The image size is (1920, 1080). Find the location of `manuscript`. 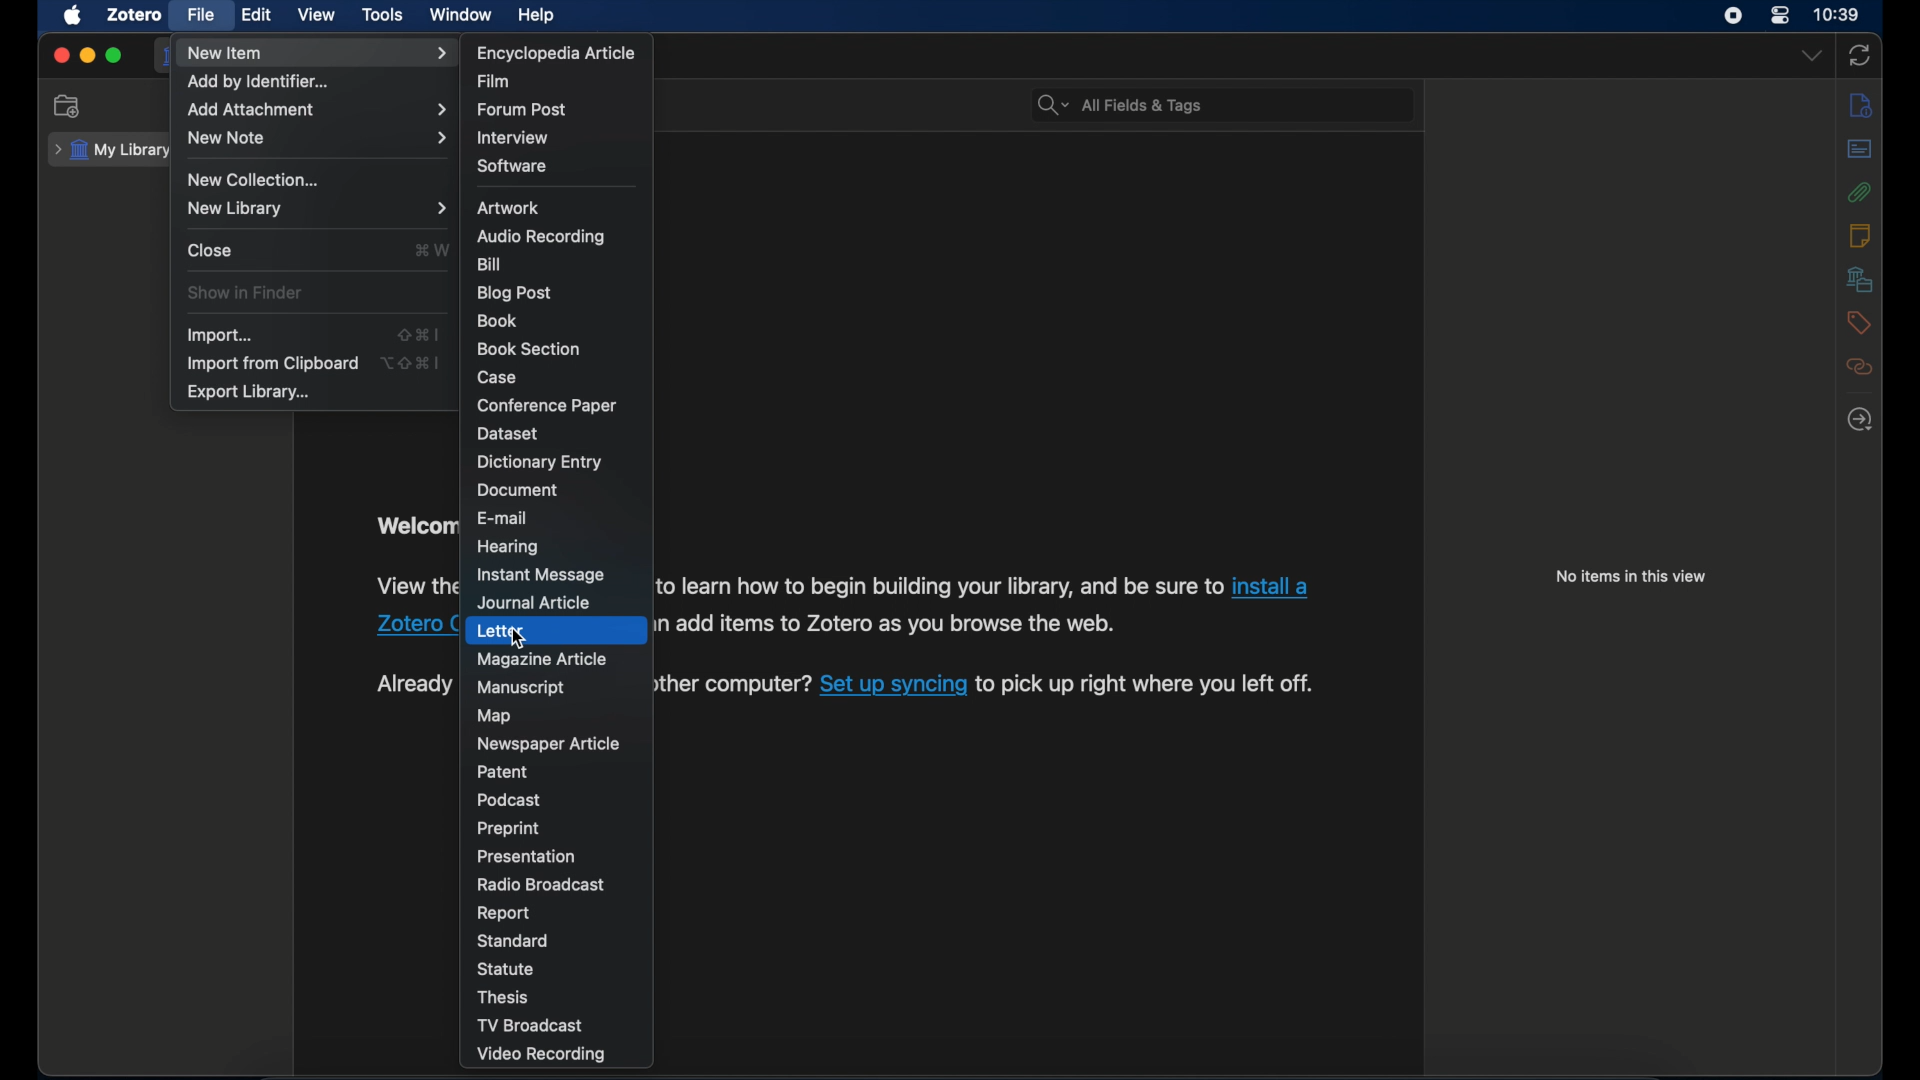

manuscript is located at coordinates (521, 689).